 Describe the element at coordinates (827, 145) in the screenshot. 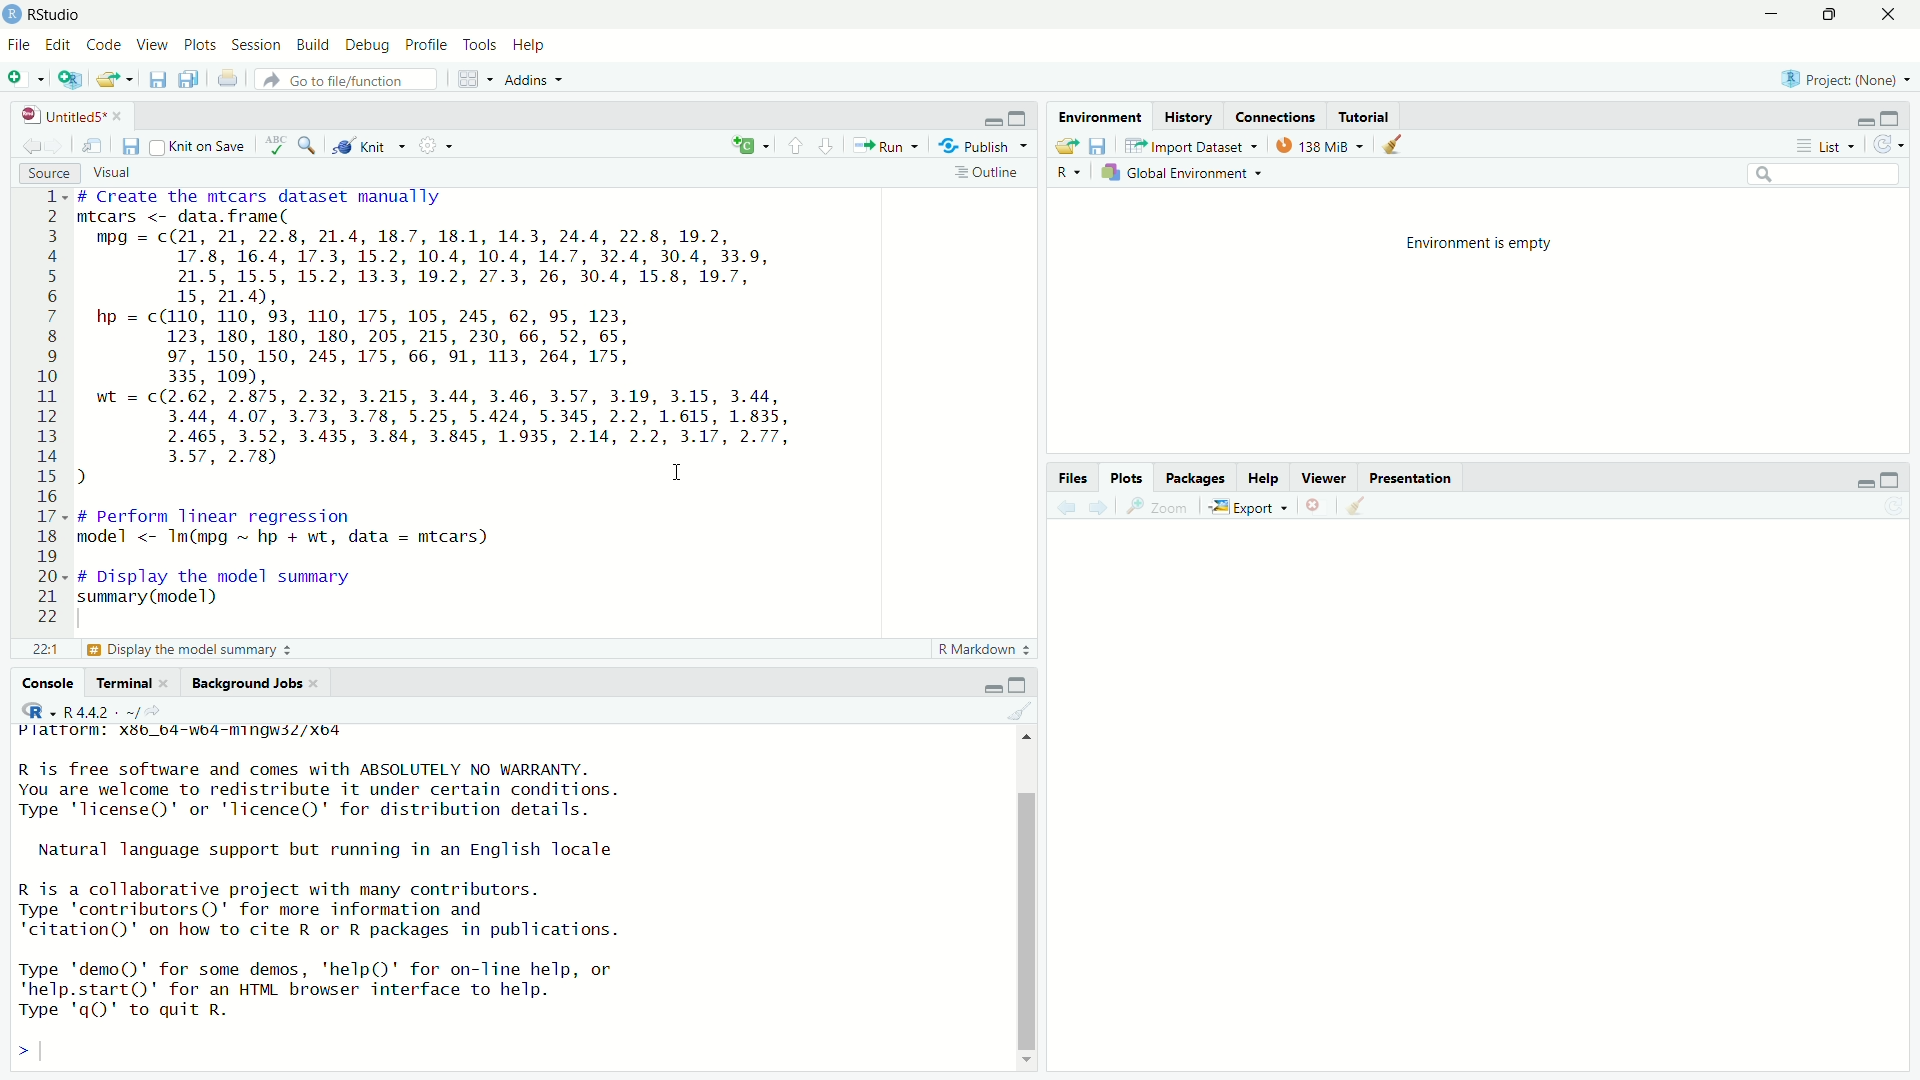

I see `go to next section` at that location.